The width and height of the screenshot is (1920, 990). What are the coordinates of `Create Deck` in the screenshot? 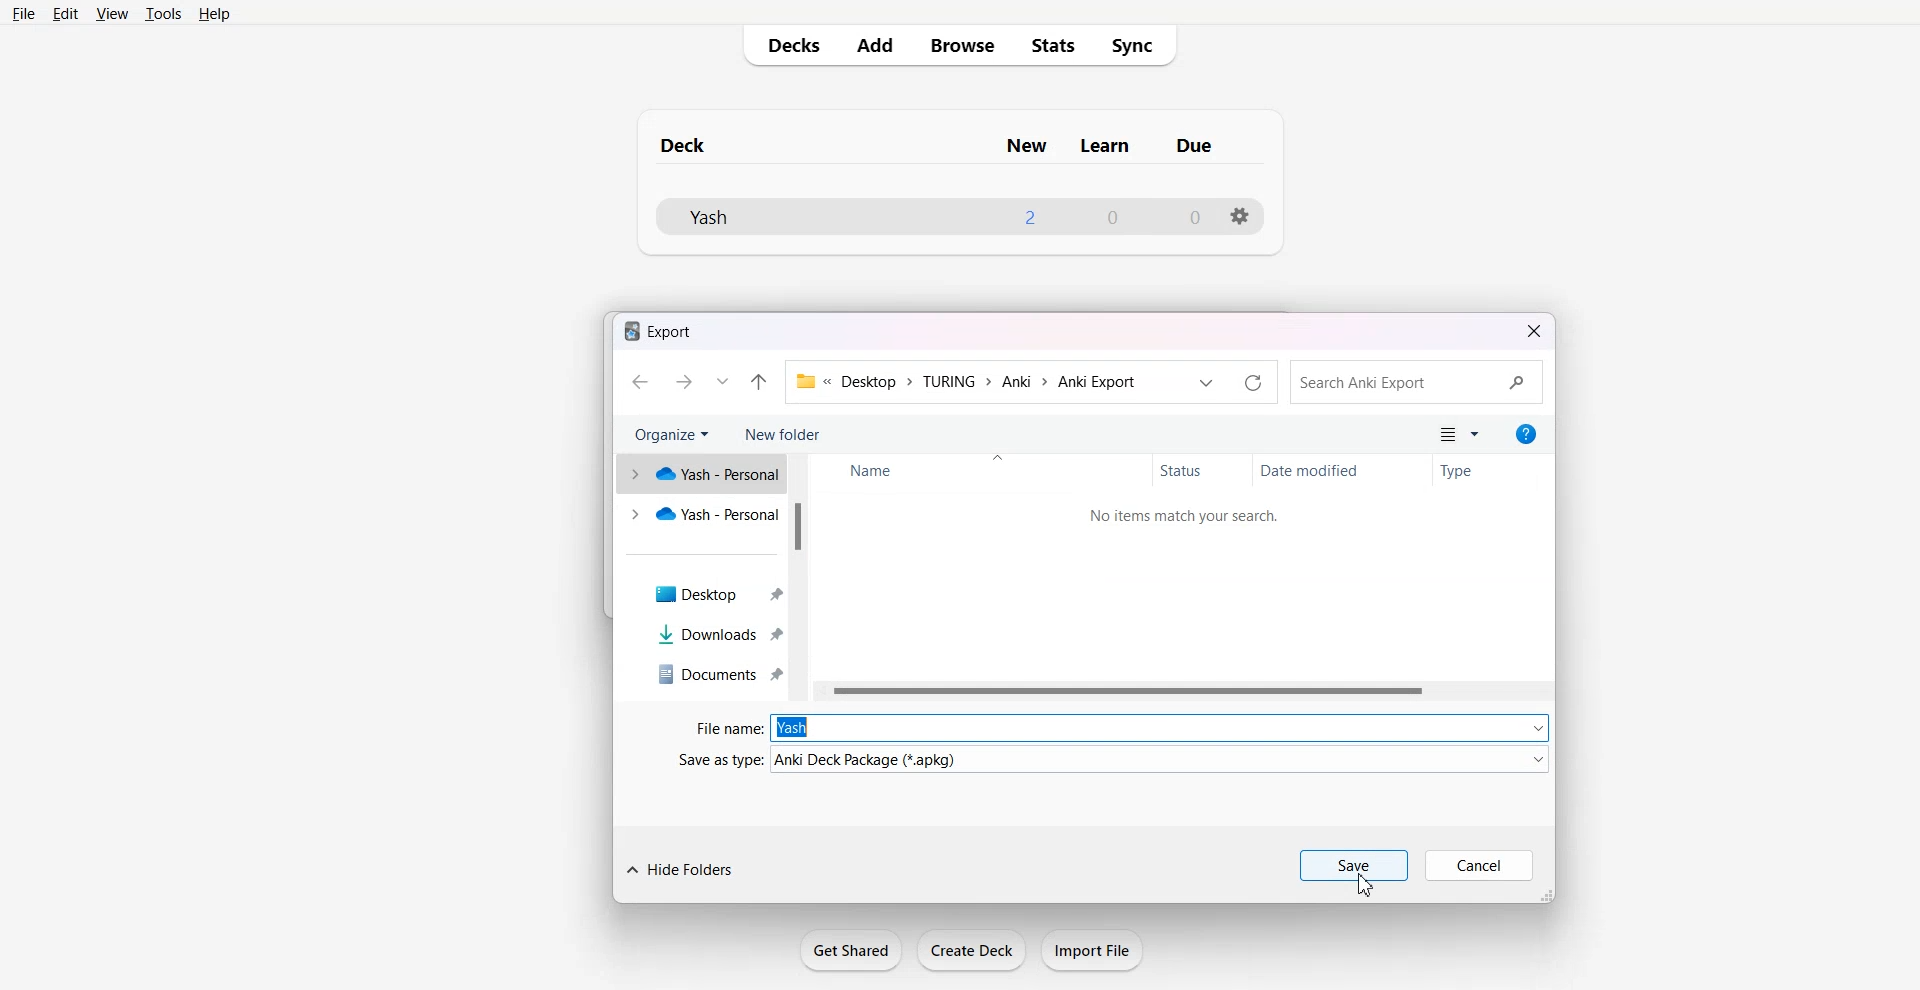 It's located at (971, 950).